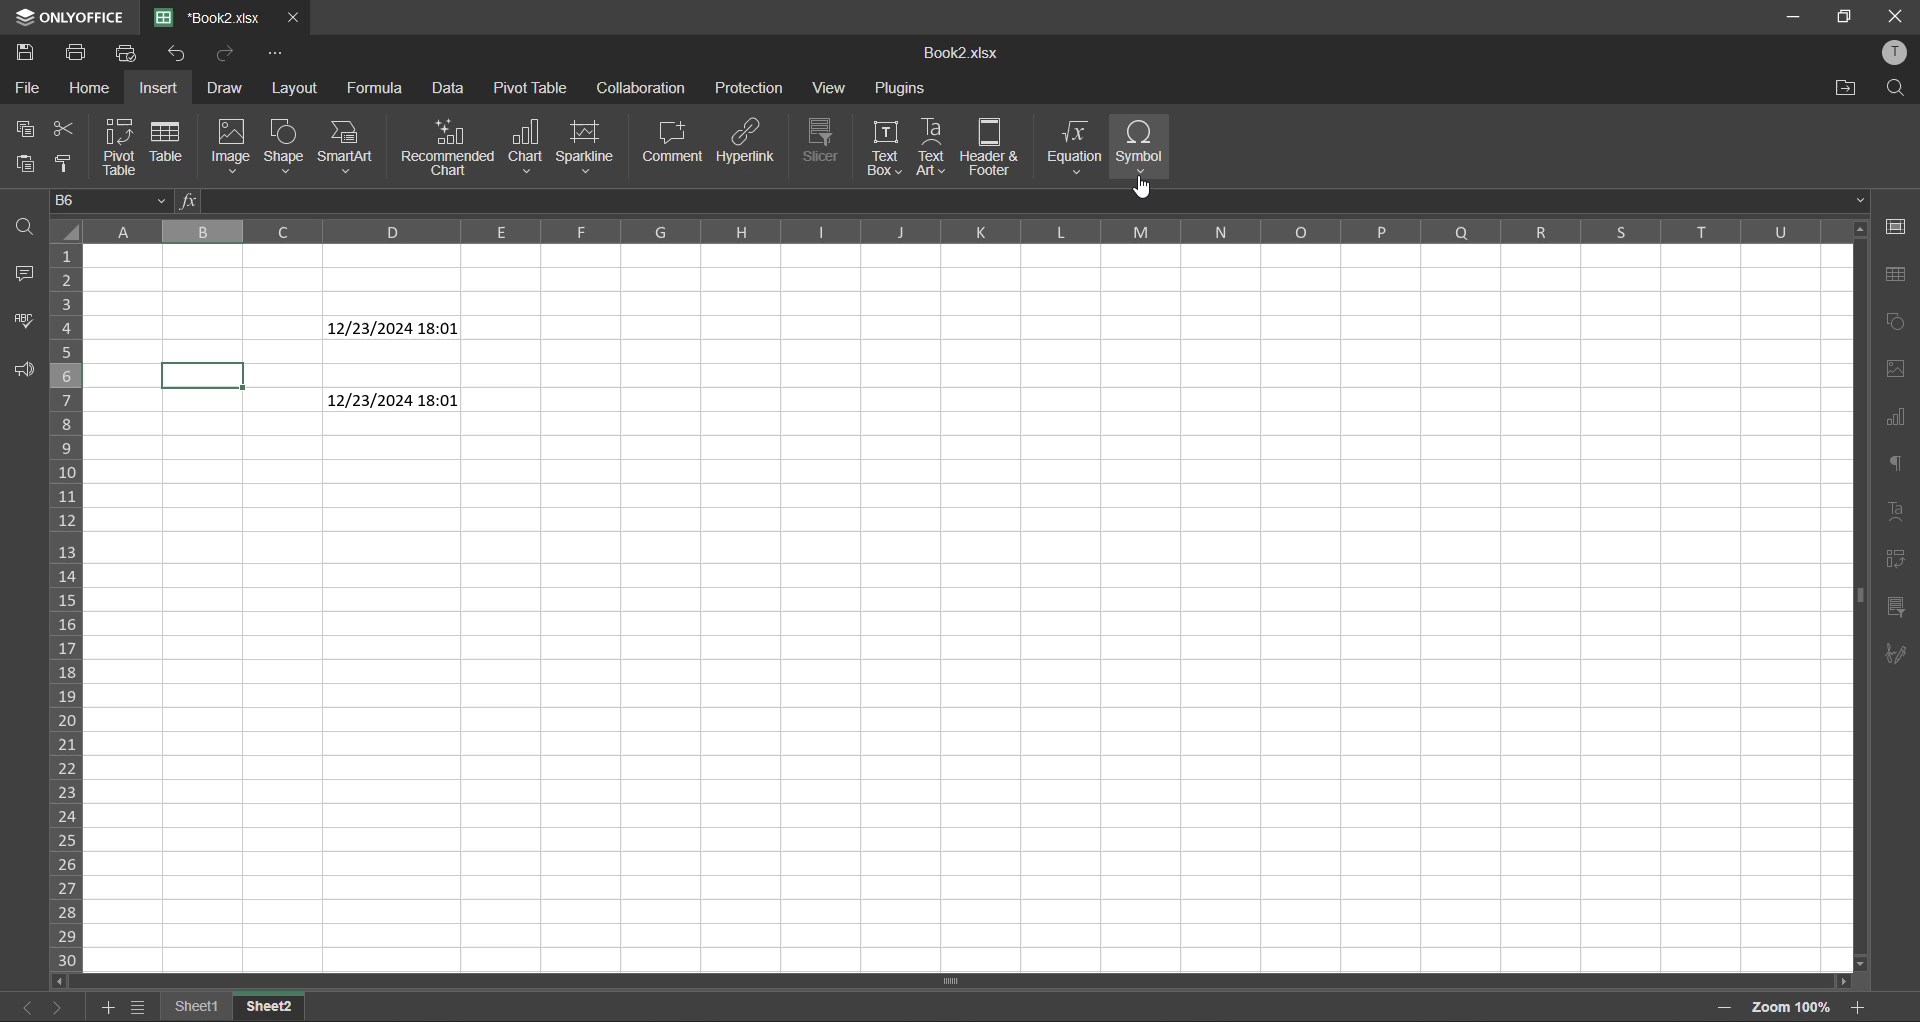 This screenshot has width=1920, height=1022. What do you see at coordinates (58, 1007) in the screenshot?
I see `next` at bounding box center [58, 1007].